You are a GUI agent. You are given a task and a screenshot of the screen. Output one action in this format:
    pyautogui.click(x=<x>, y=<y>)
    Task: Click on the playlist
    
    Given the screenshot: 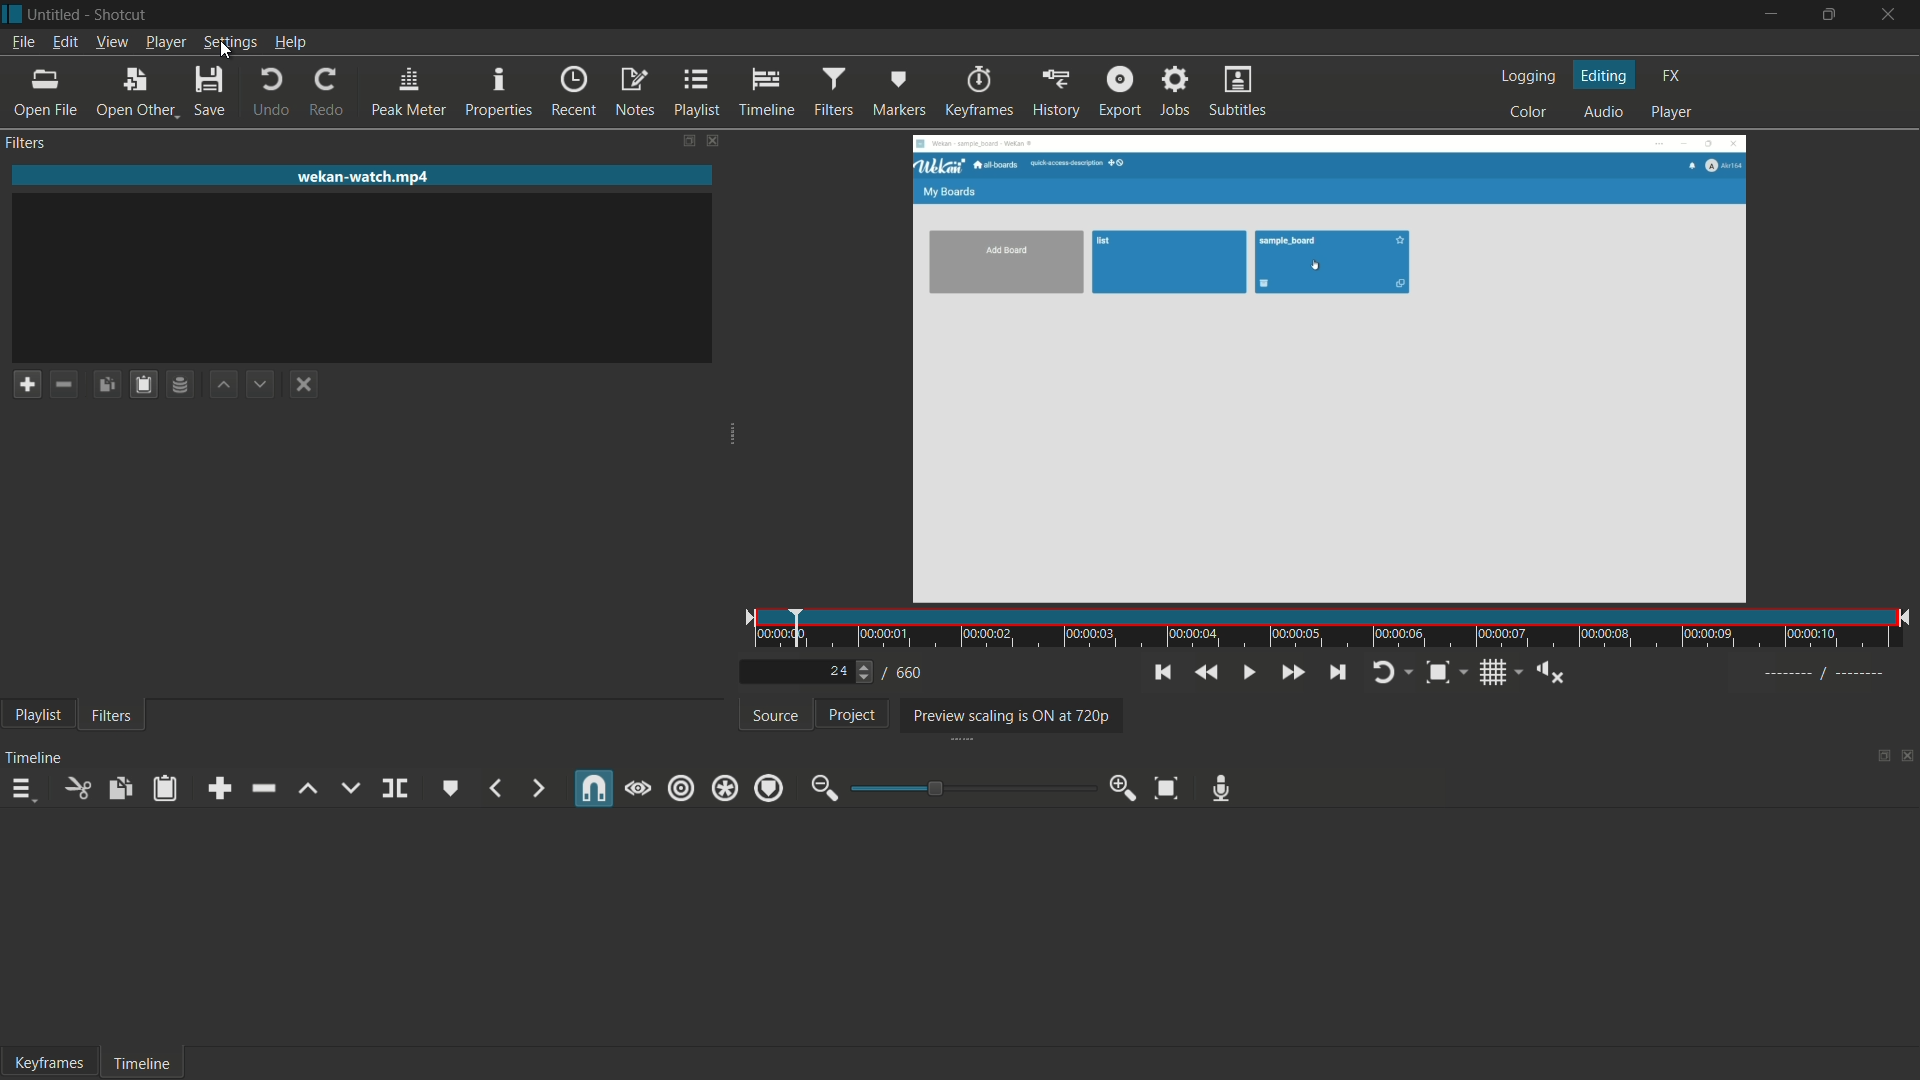 What is the action you would take?
    pyautogui.click(x=34, y=717)
    